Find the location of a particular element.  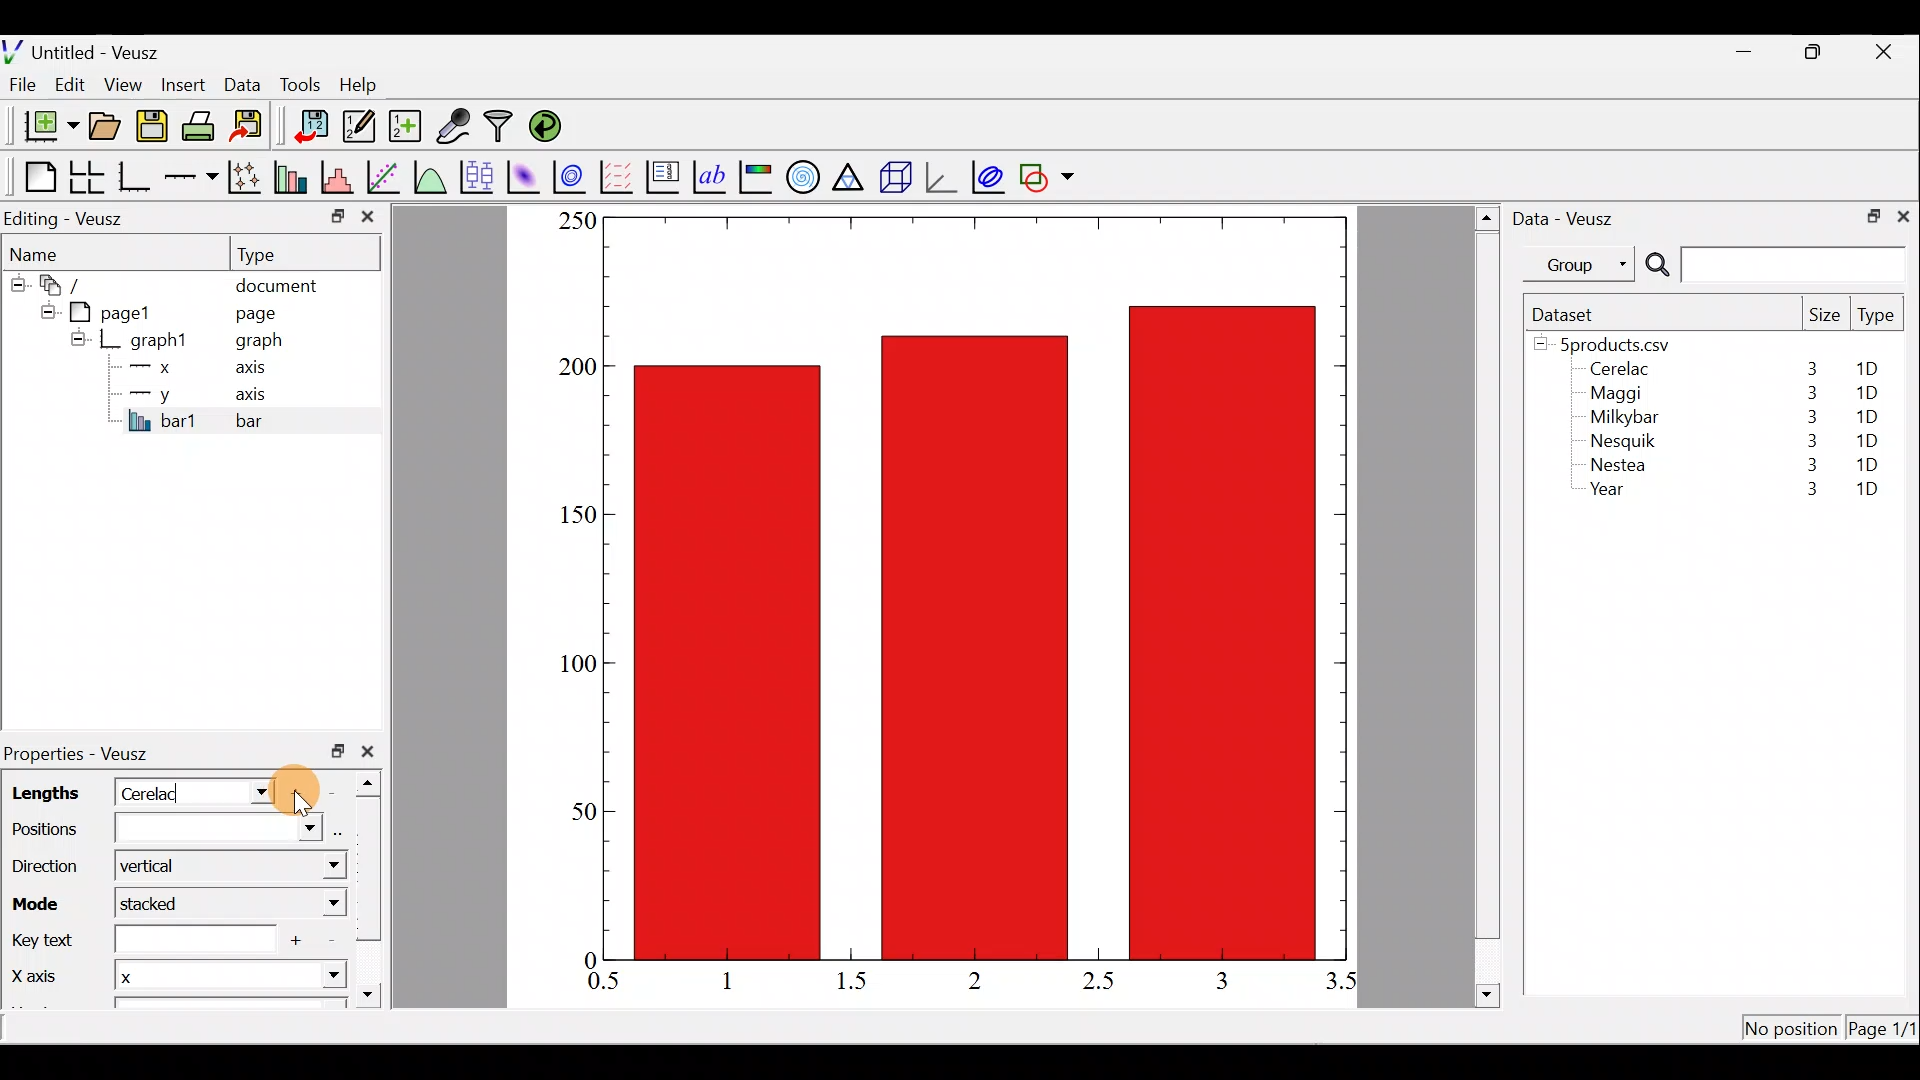

3 is located at coordinates (1801, 491).